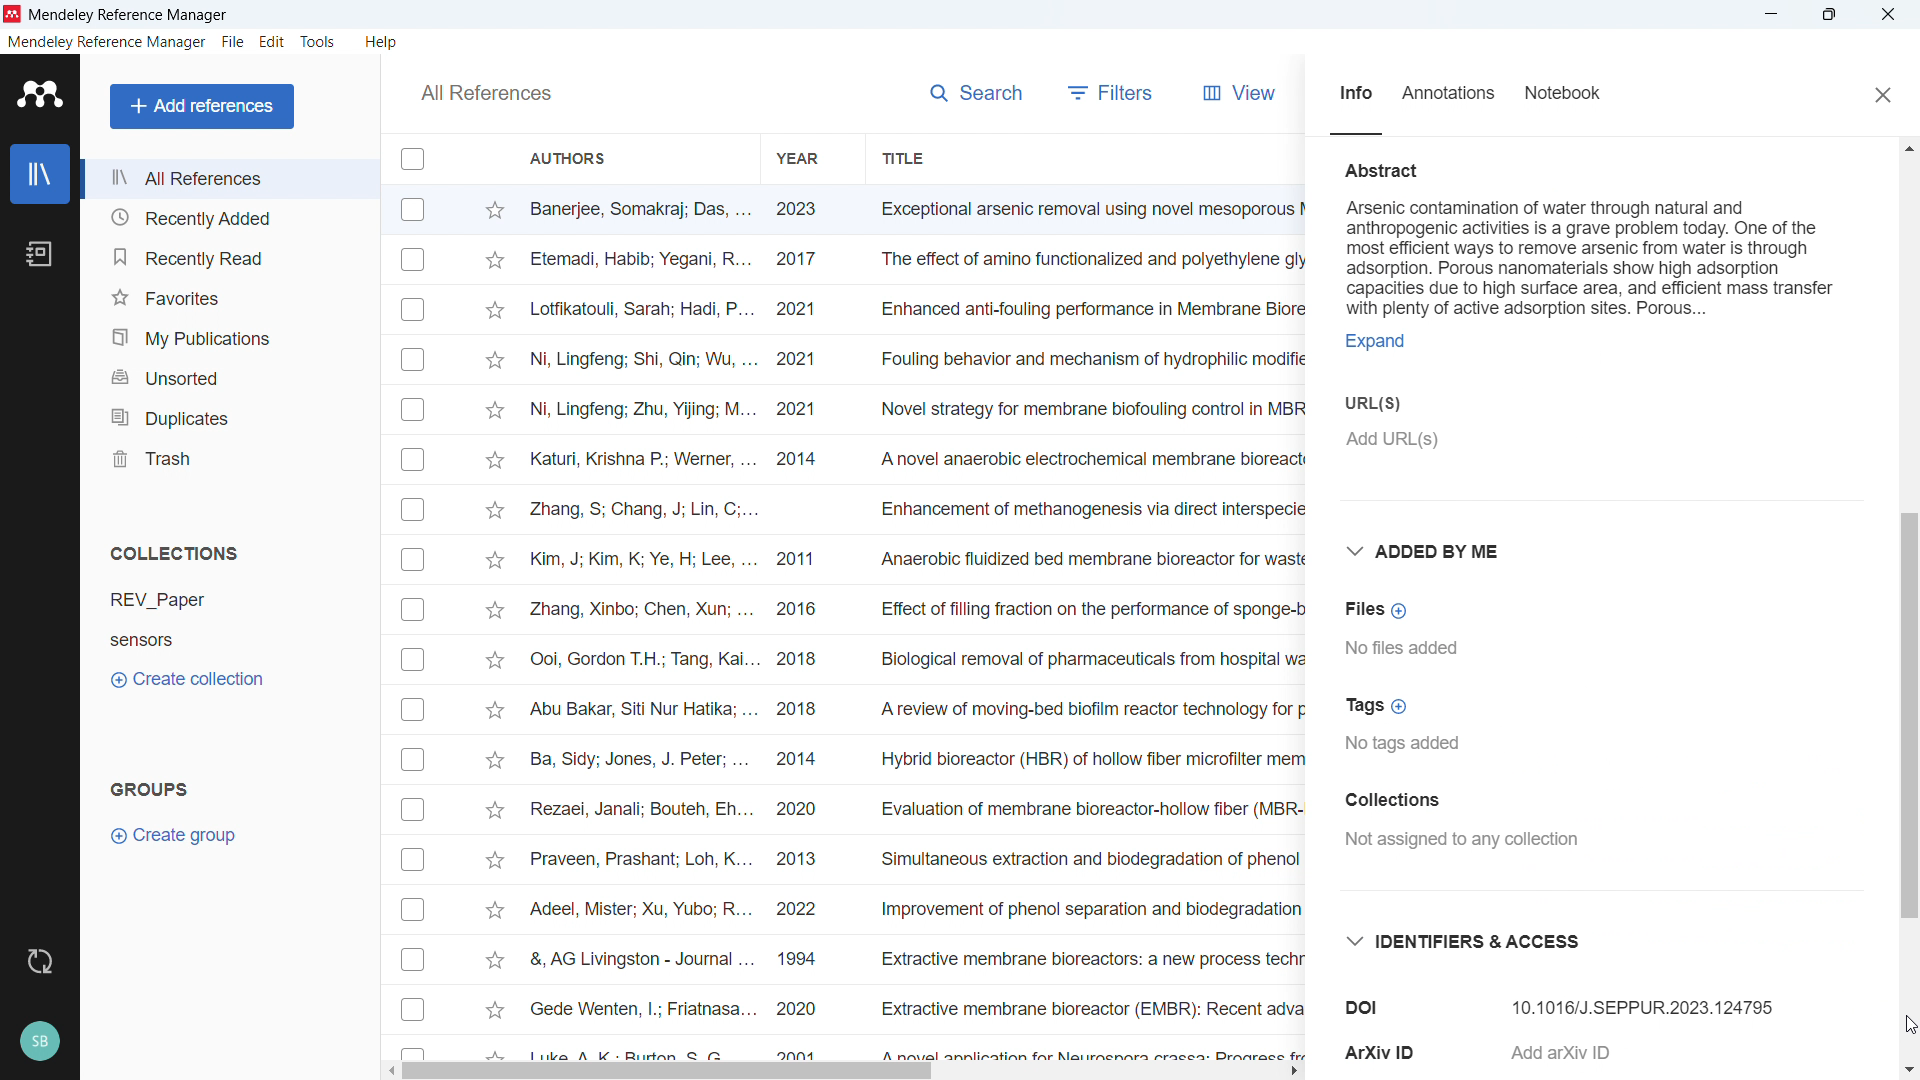 This screenshot has width=1920, height=1080. What do you see at coordinates (980, 96) in the screenshot?
I see `search ` at bounding box center [980, 96].